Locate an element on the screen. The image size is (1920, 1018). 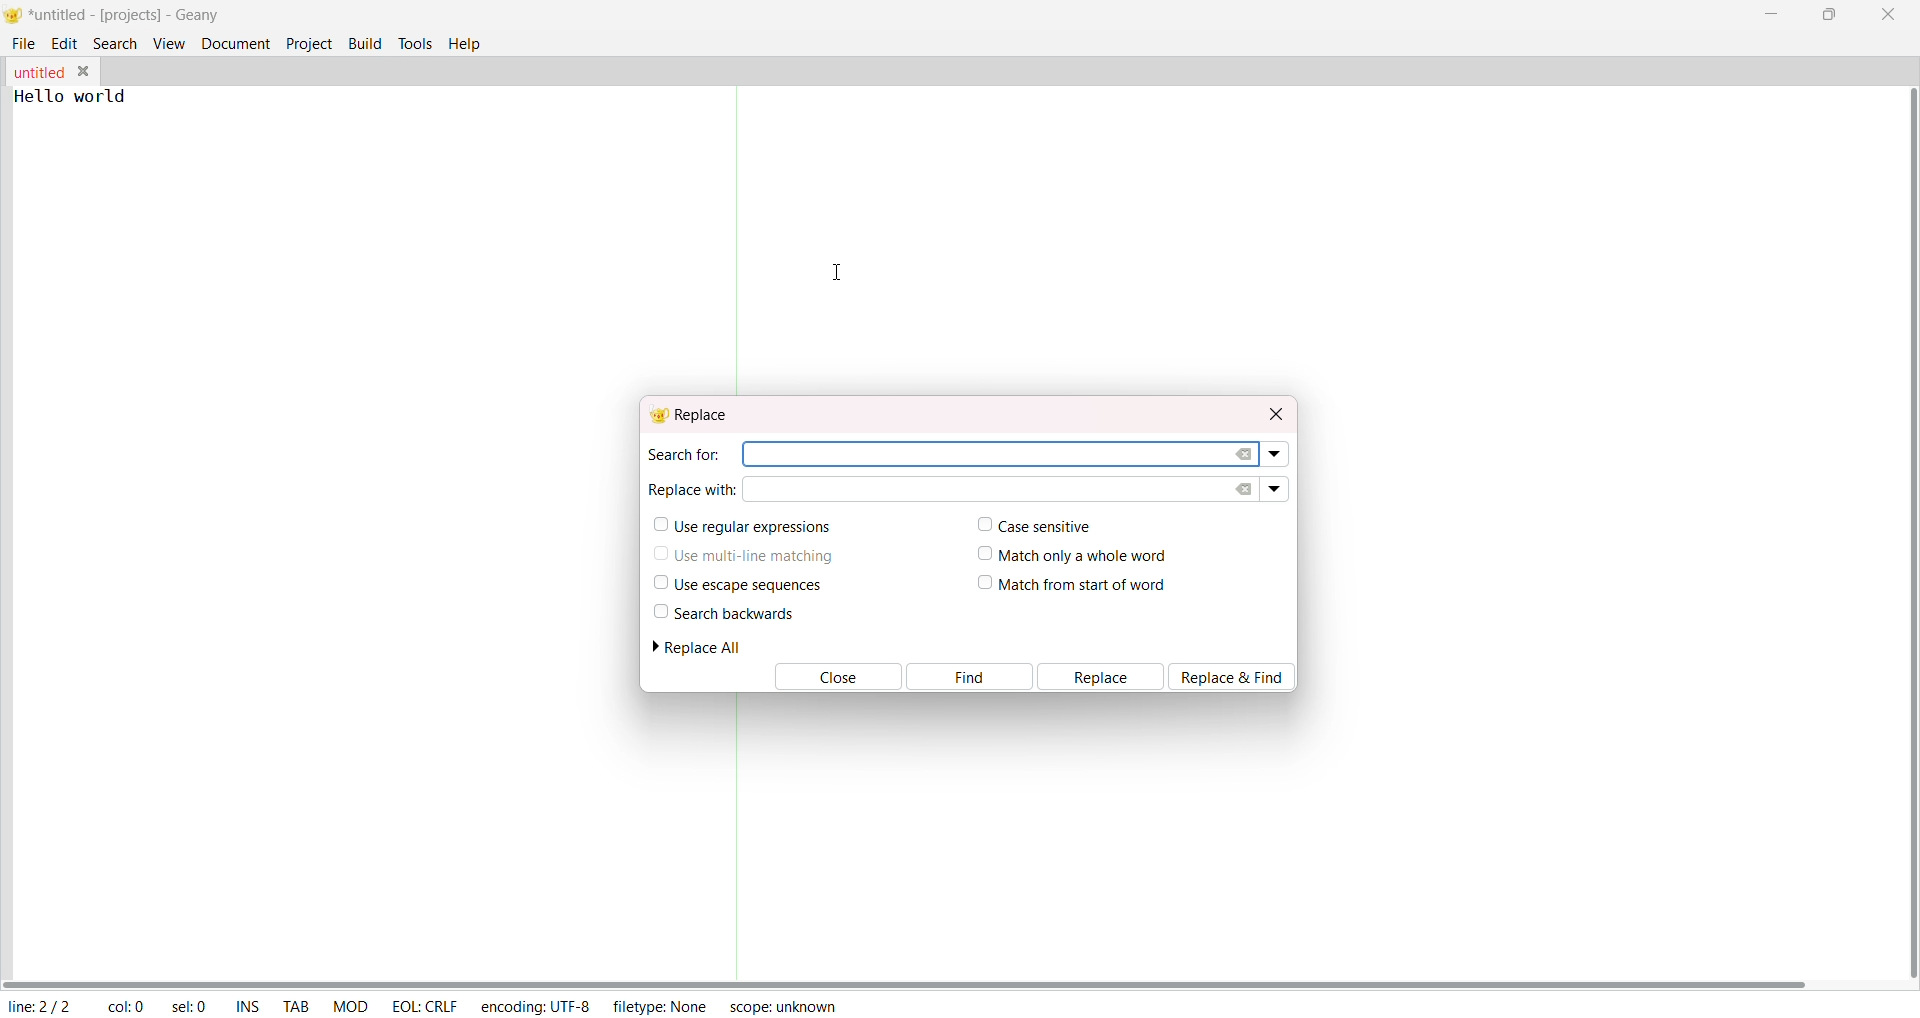
ins is located at coordinates (248, 1008).